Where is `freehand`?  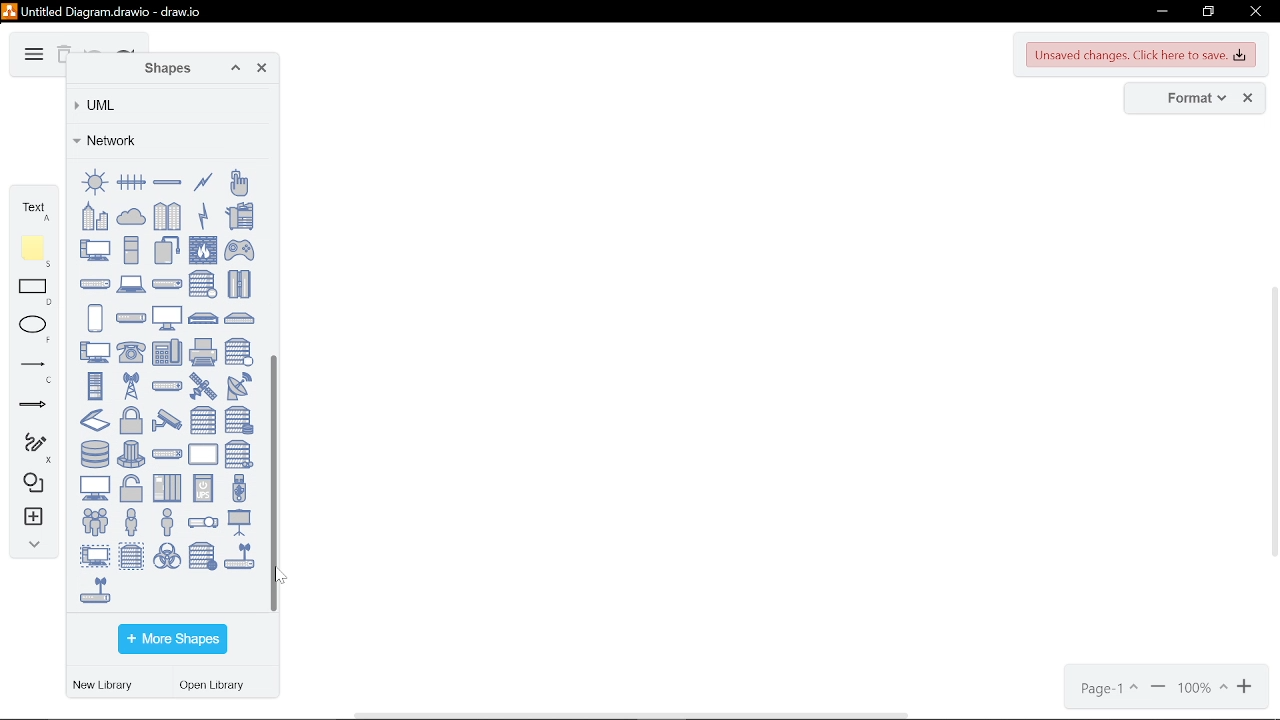
freehand is located at coordinates (30, 448).